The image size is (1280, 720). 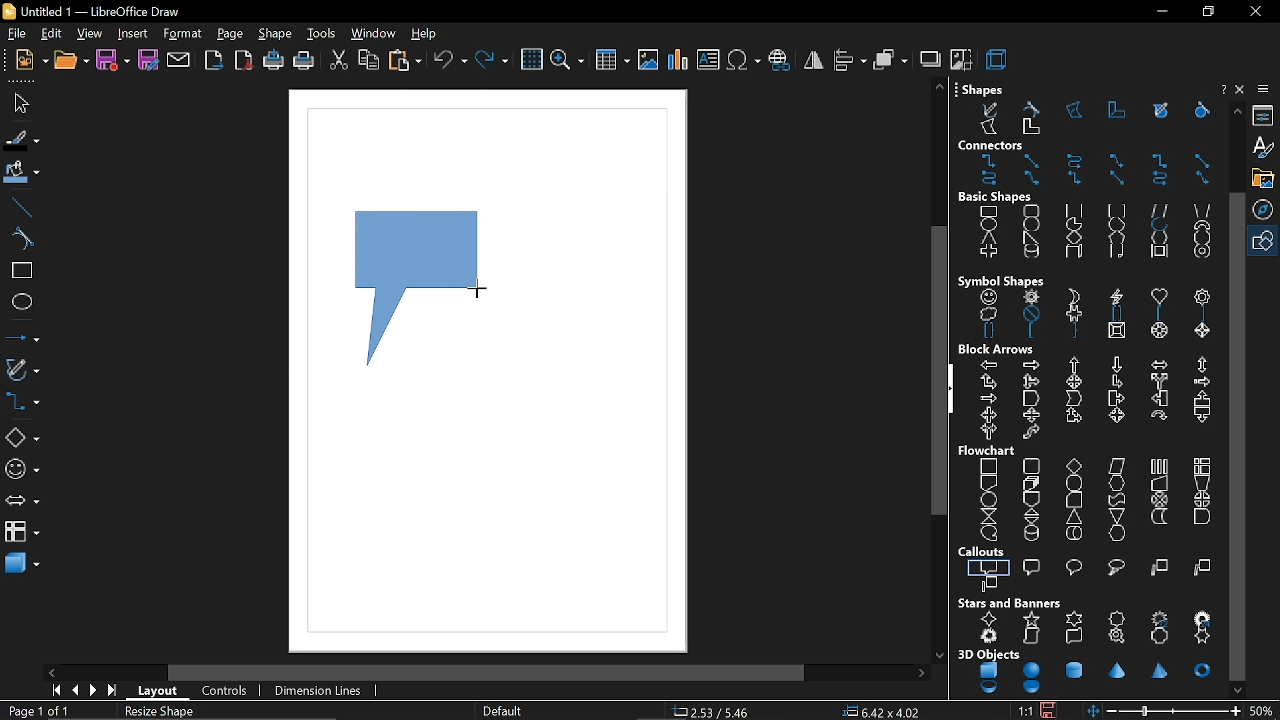 I want to click on summing junction, so click(x=1160, y=500).